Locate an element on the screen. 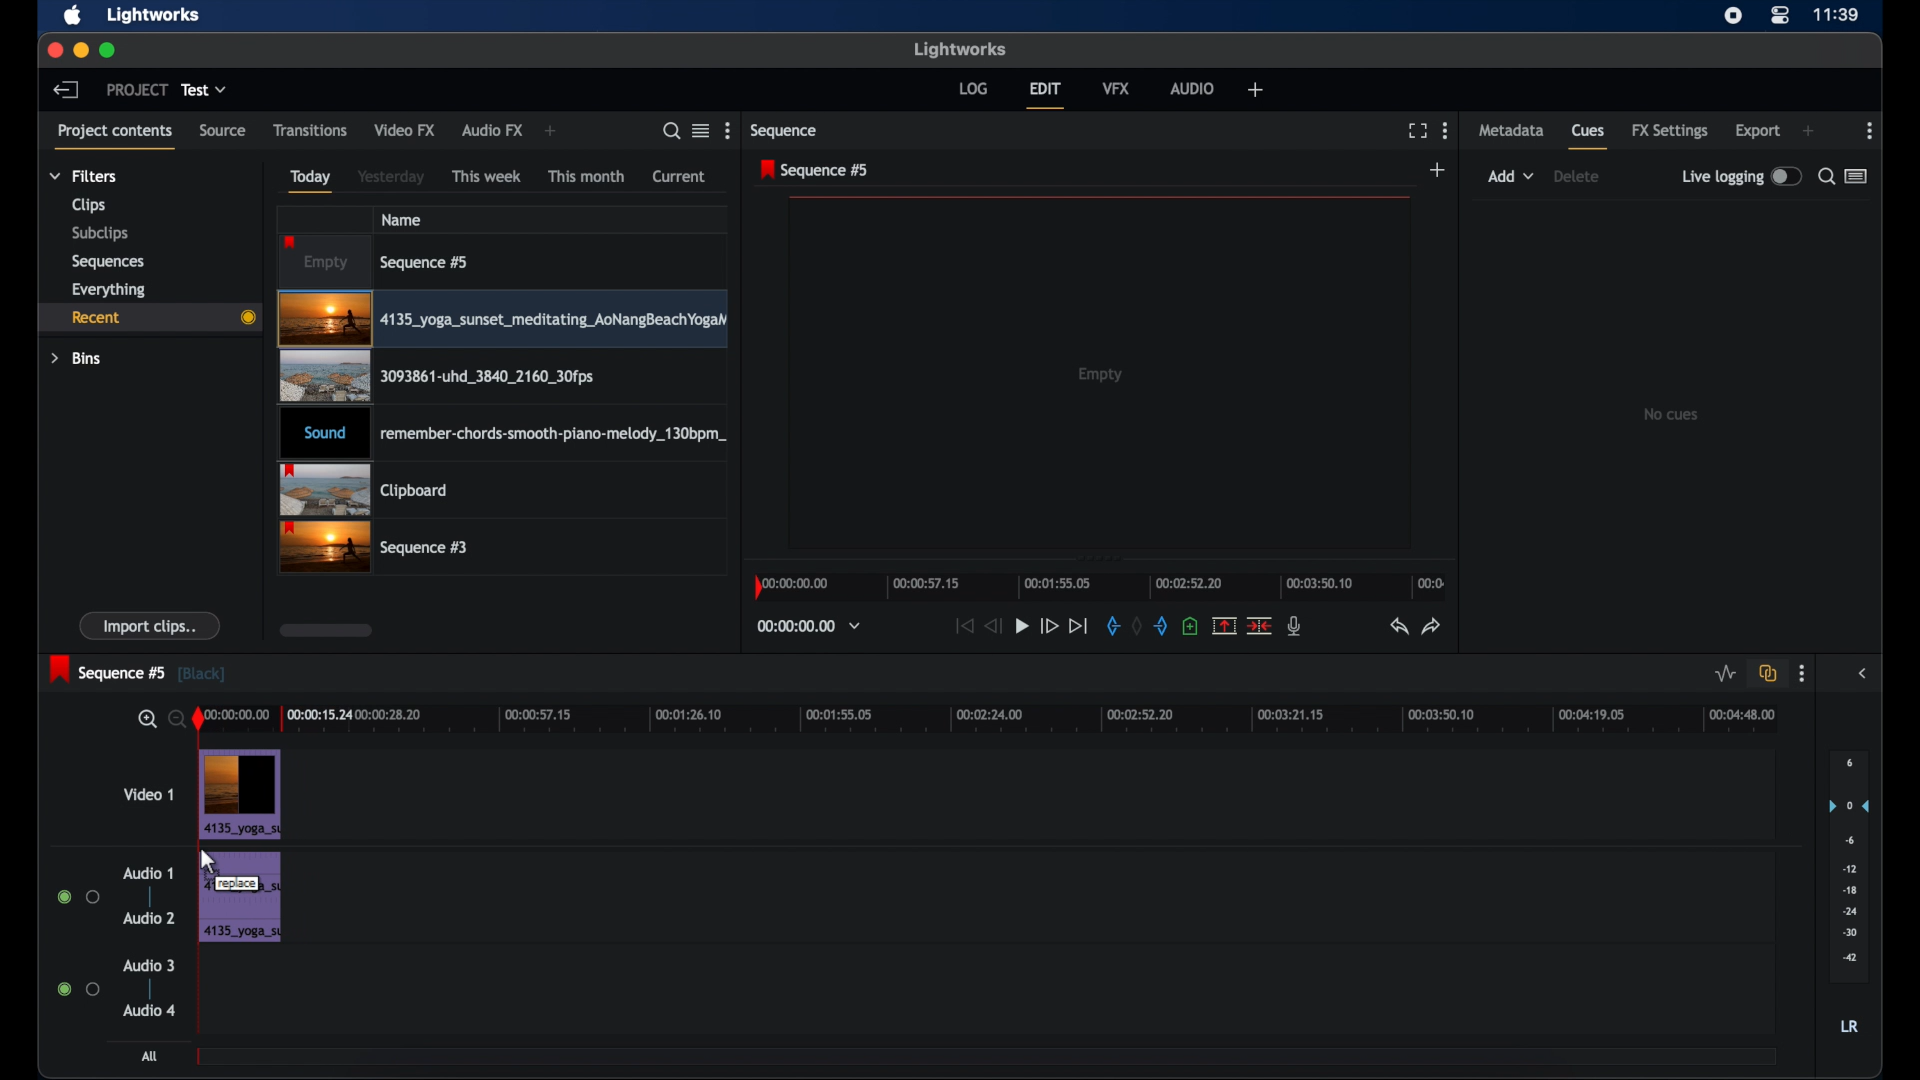 The height and width of the screenshot is (1080, 1920). redo is located at coordinates (1432, 627).